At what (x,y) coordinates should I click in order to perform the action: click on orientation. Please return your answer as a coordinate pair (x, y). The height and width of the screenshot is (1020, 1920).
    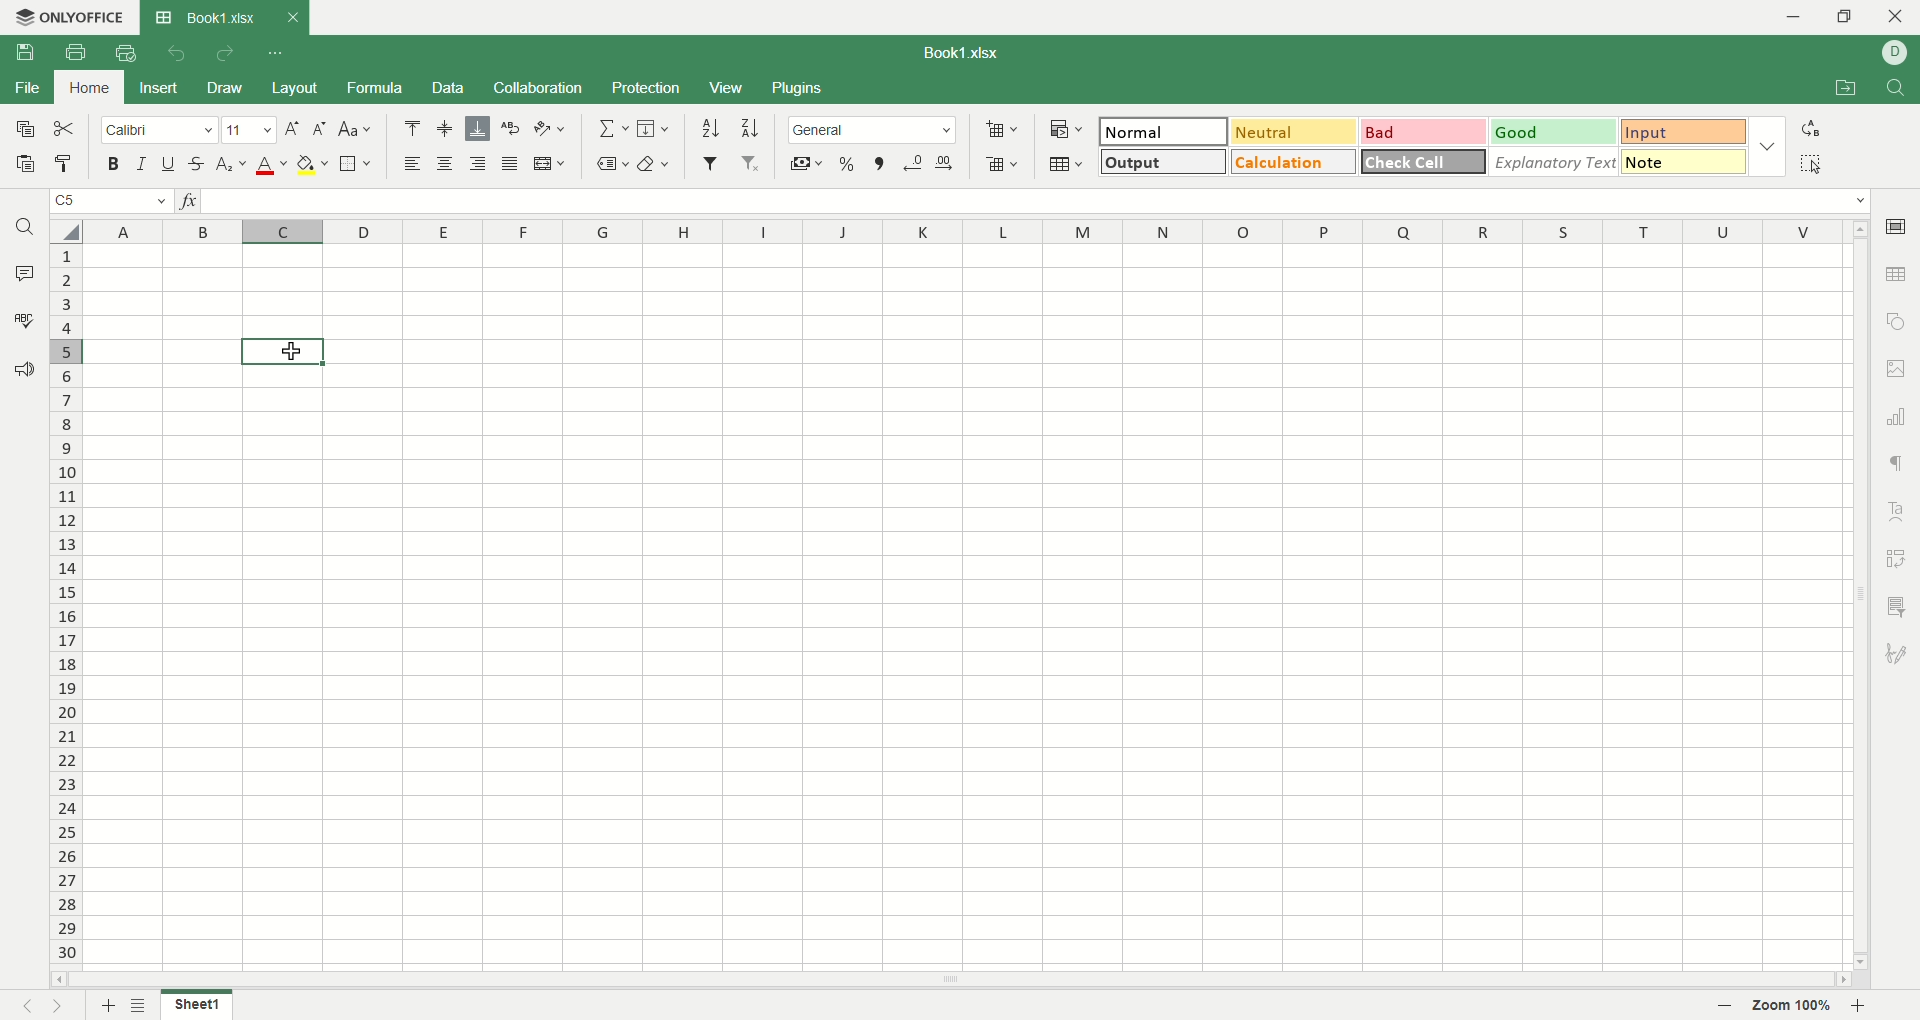
    Looking at the image, I should click on (550, 129).